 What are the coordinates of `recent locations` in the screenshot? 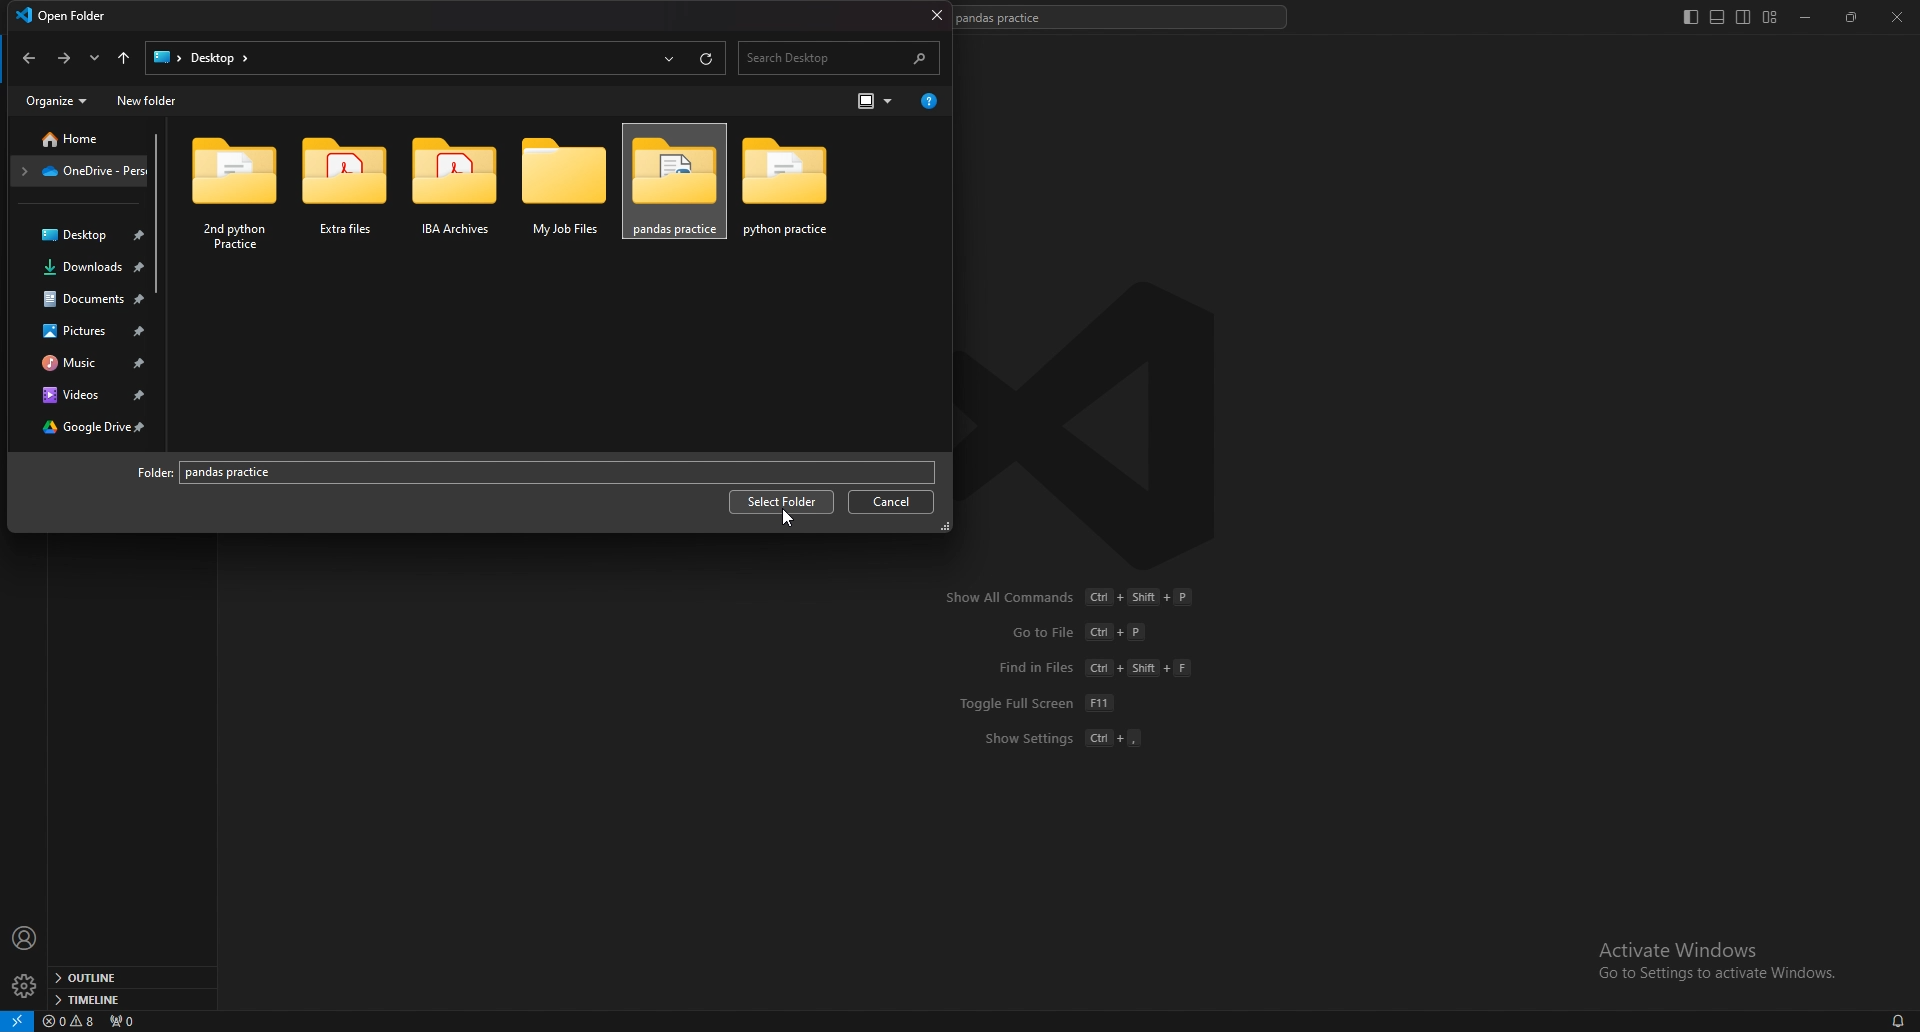 It's located at (94, 57).